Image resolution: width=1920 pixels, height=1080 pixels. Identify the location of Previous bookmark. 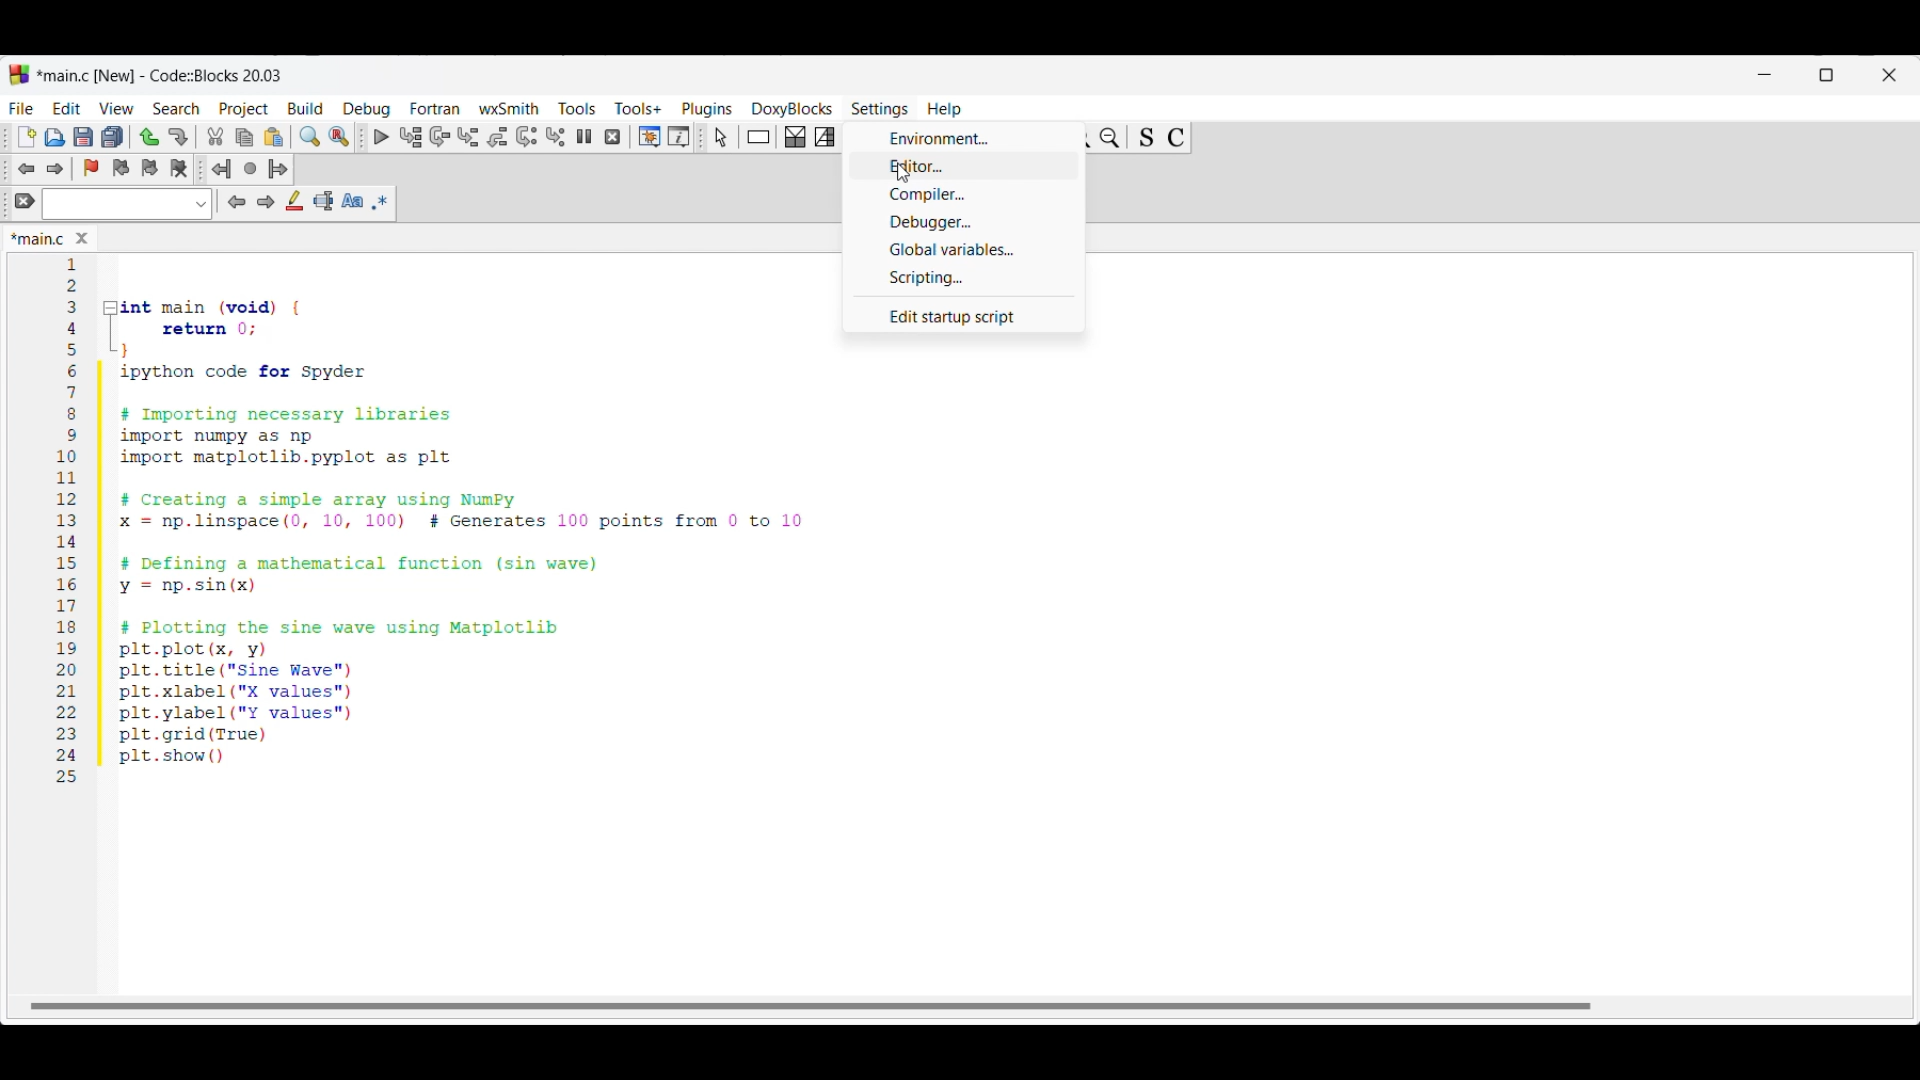
(120, 168).